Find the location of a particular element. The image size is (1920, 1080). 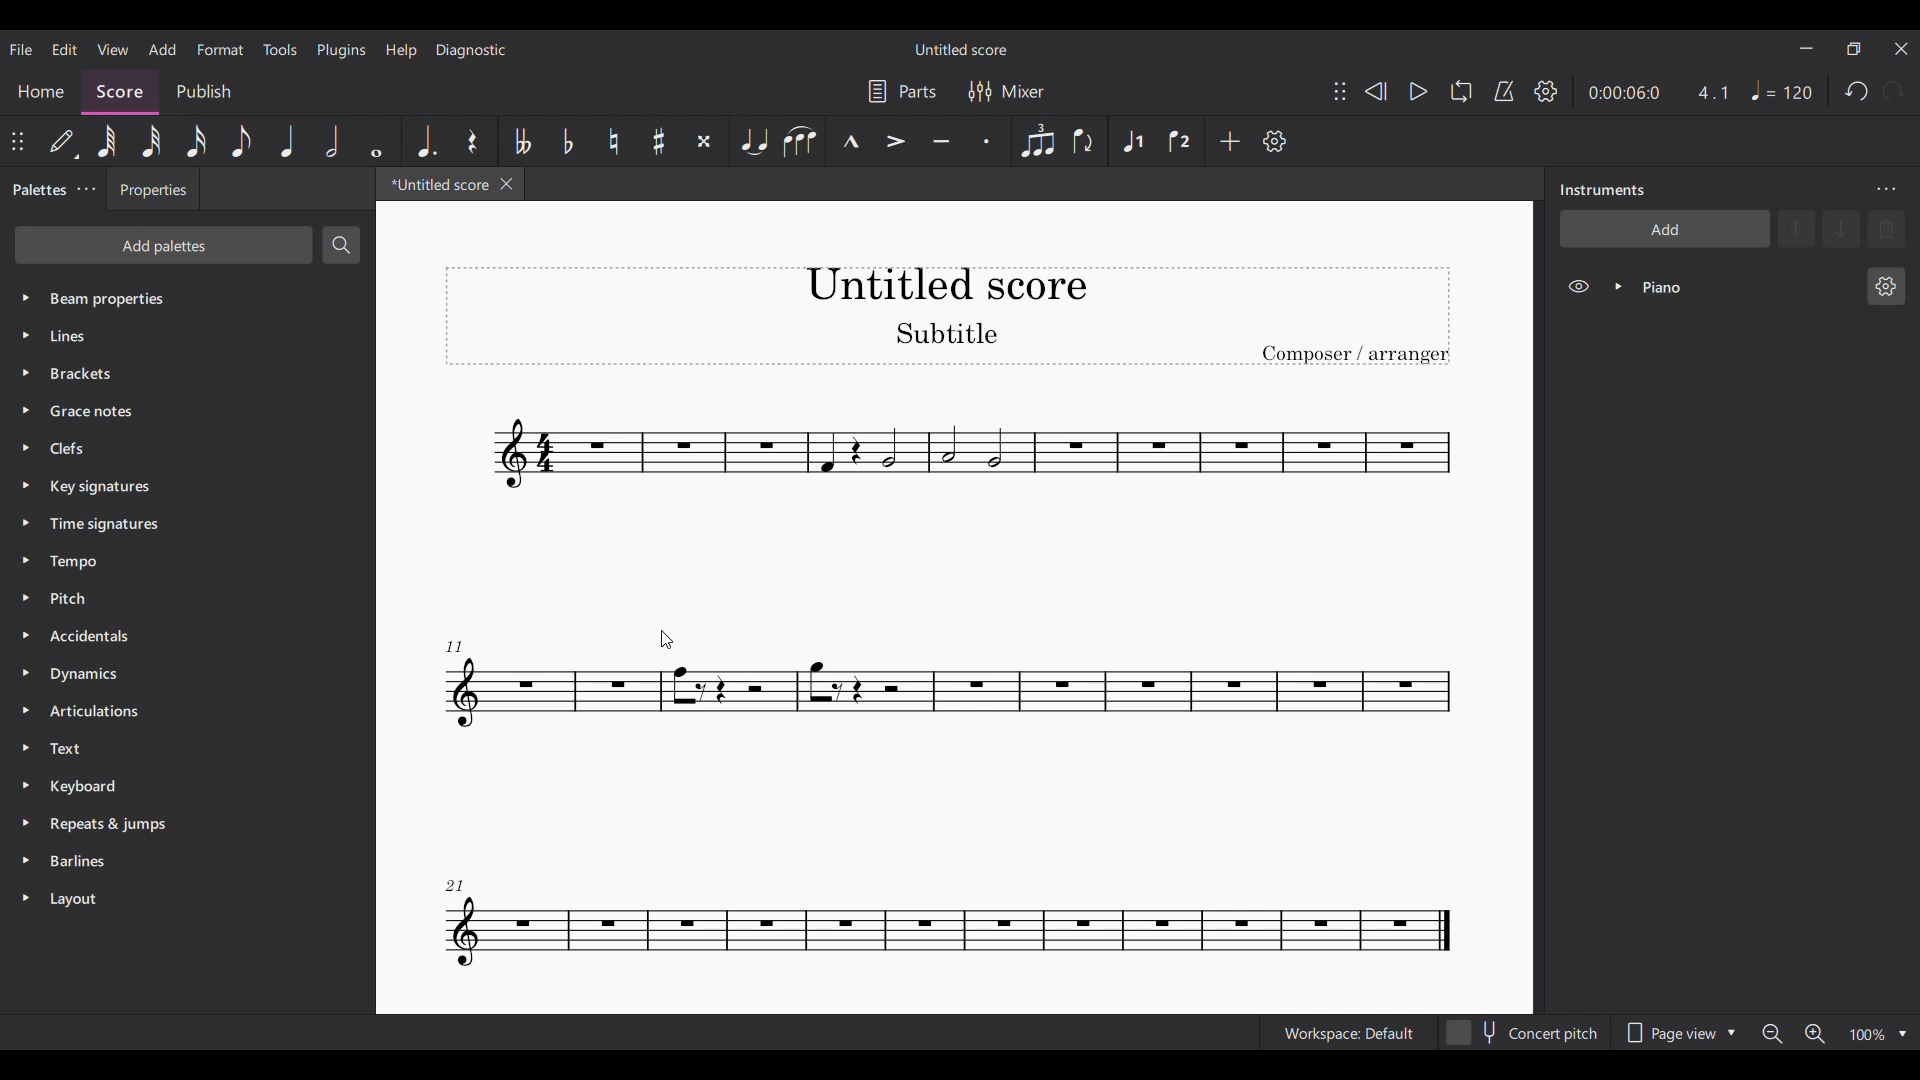

Tools menu is located at coordinates (281, 49).